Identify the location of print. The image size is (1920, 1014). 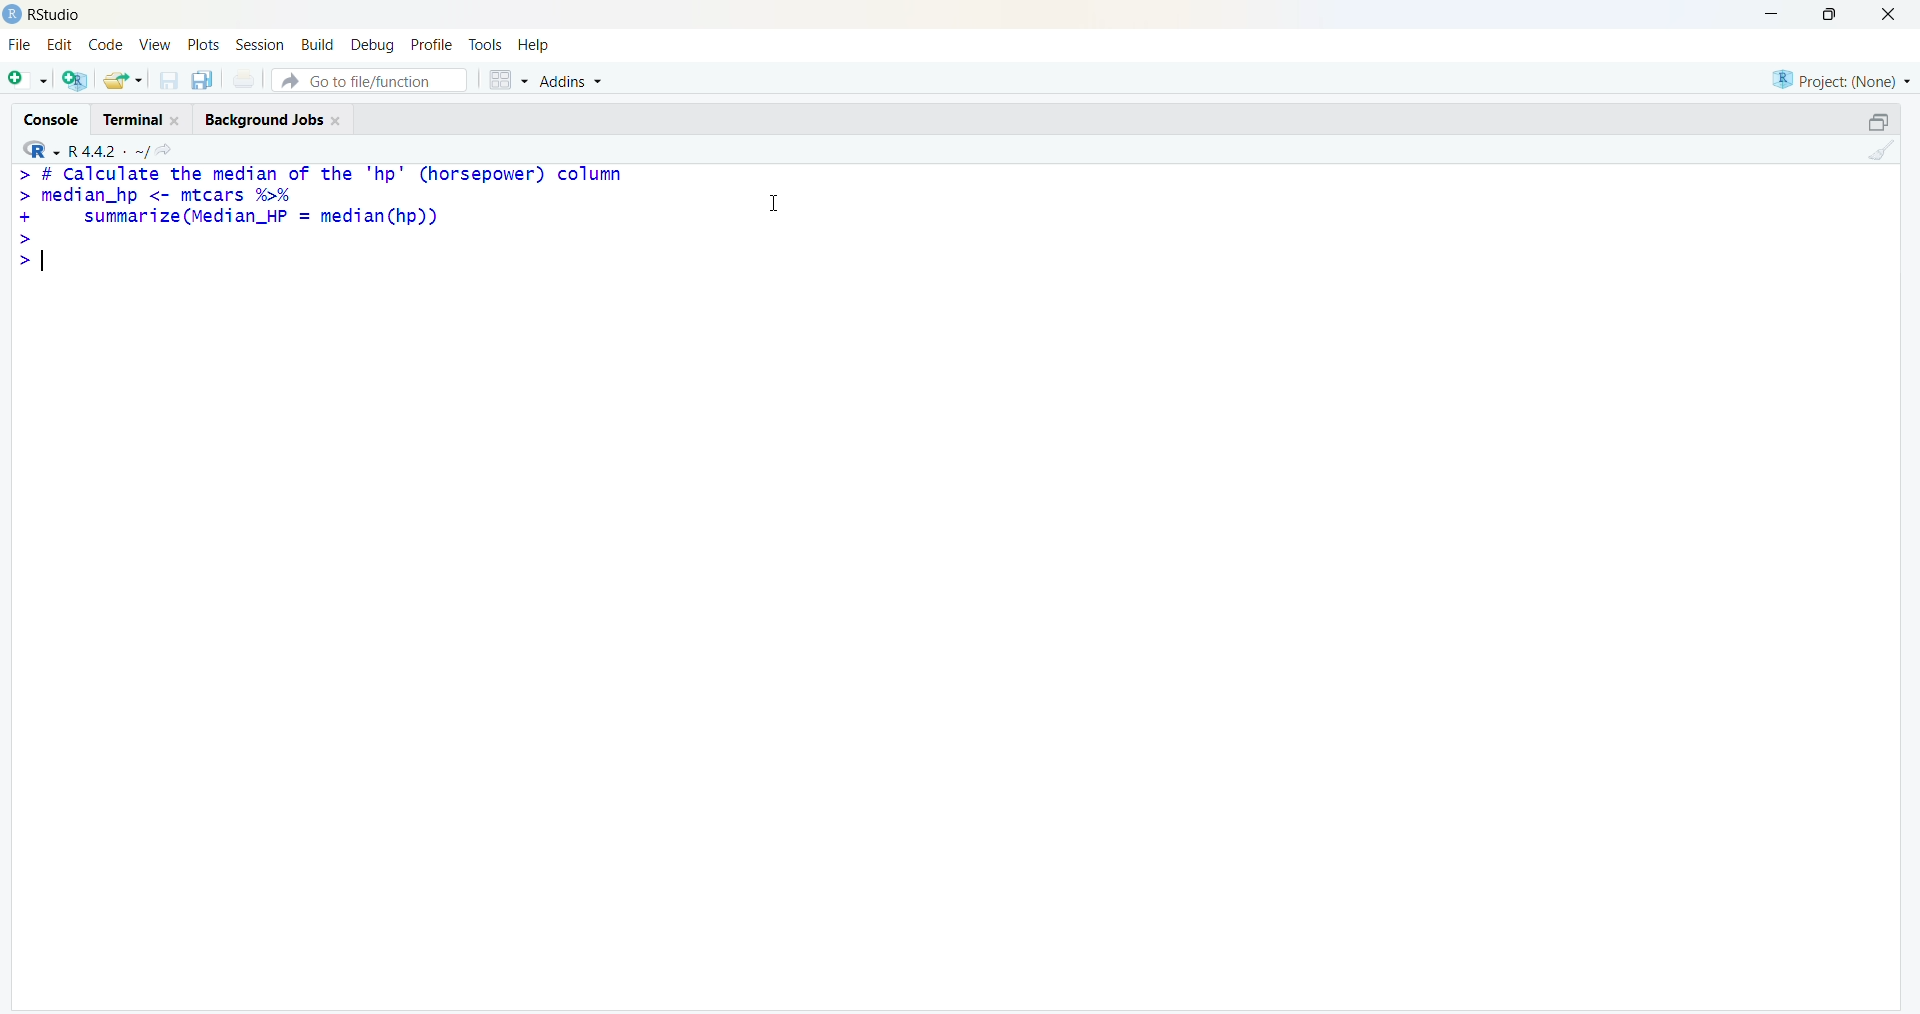
(244, 80).